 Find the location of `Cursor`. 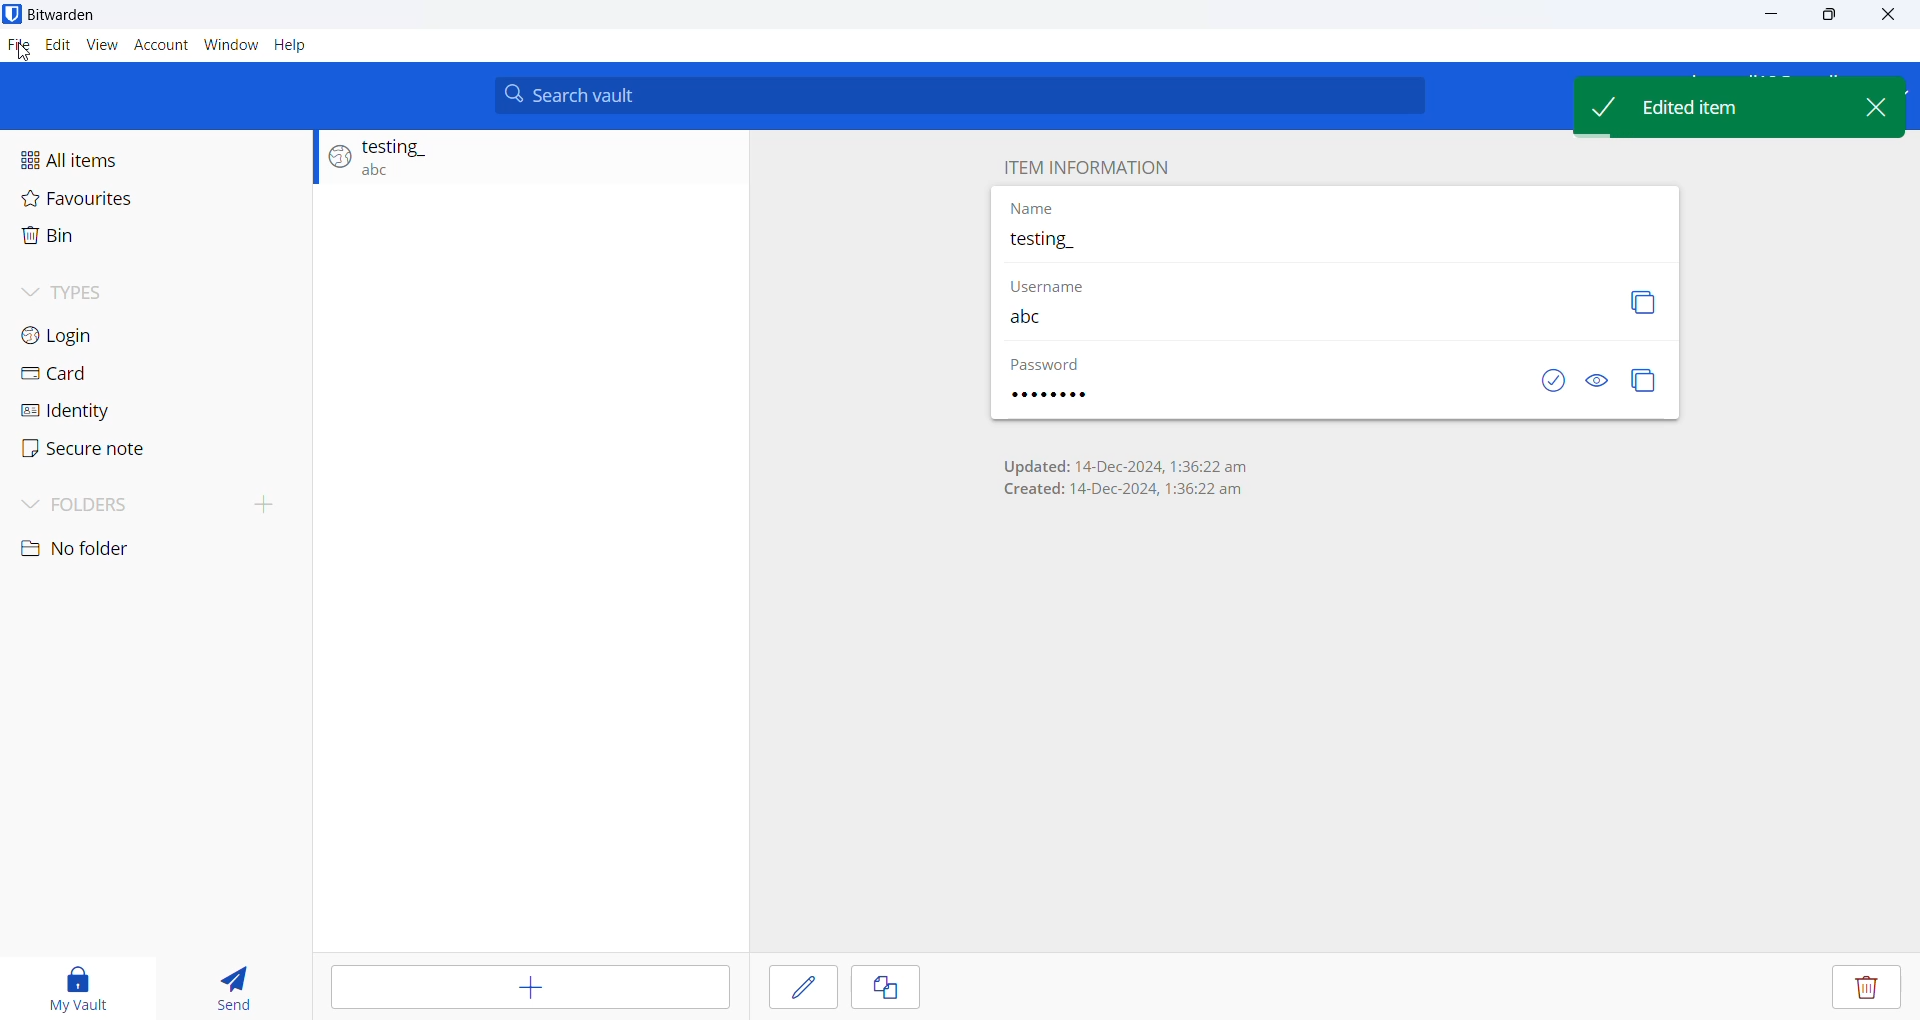

Cursor is located at coordinates (19, 53).